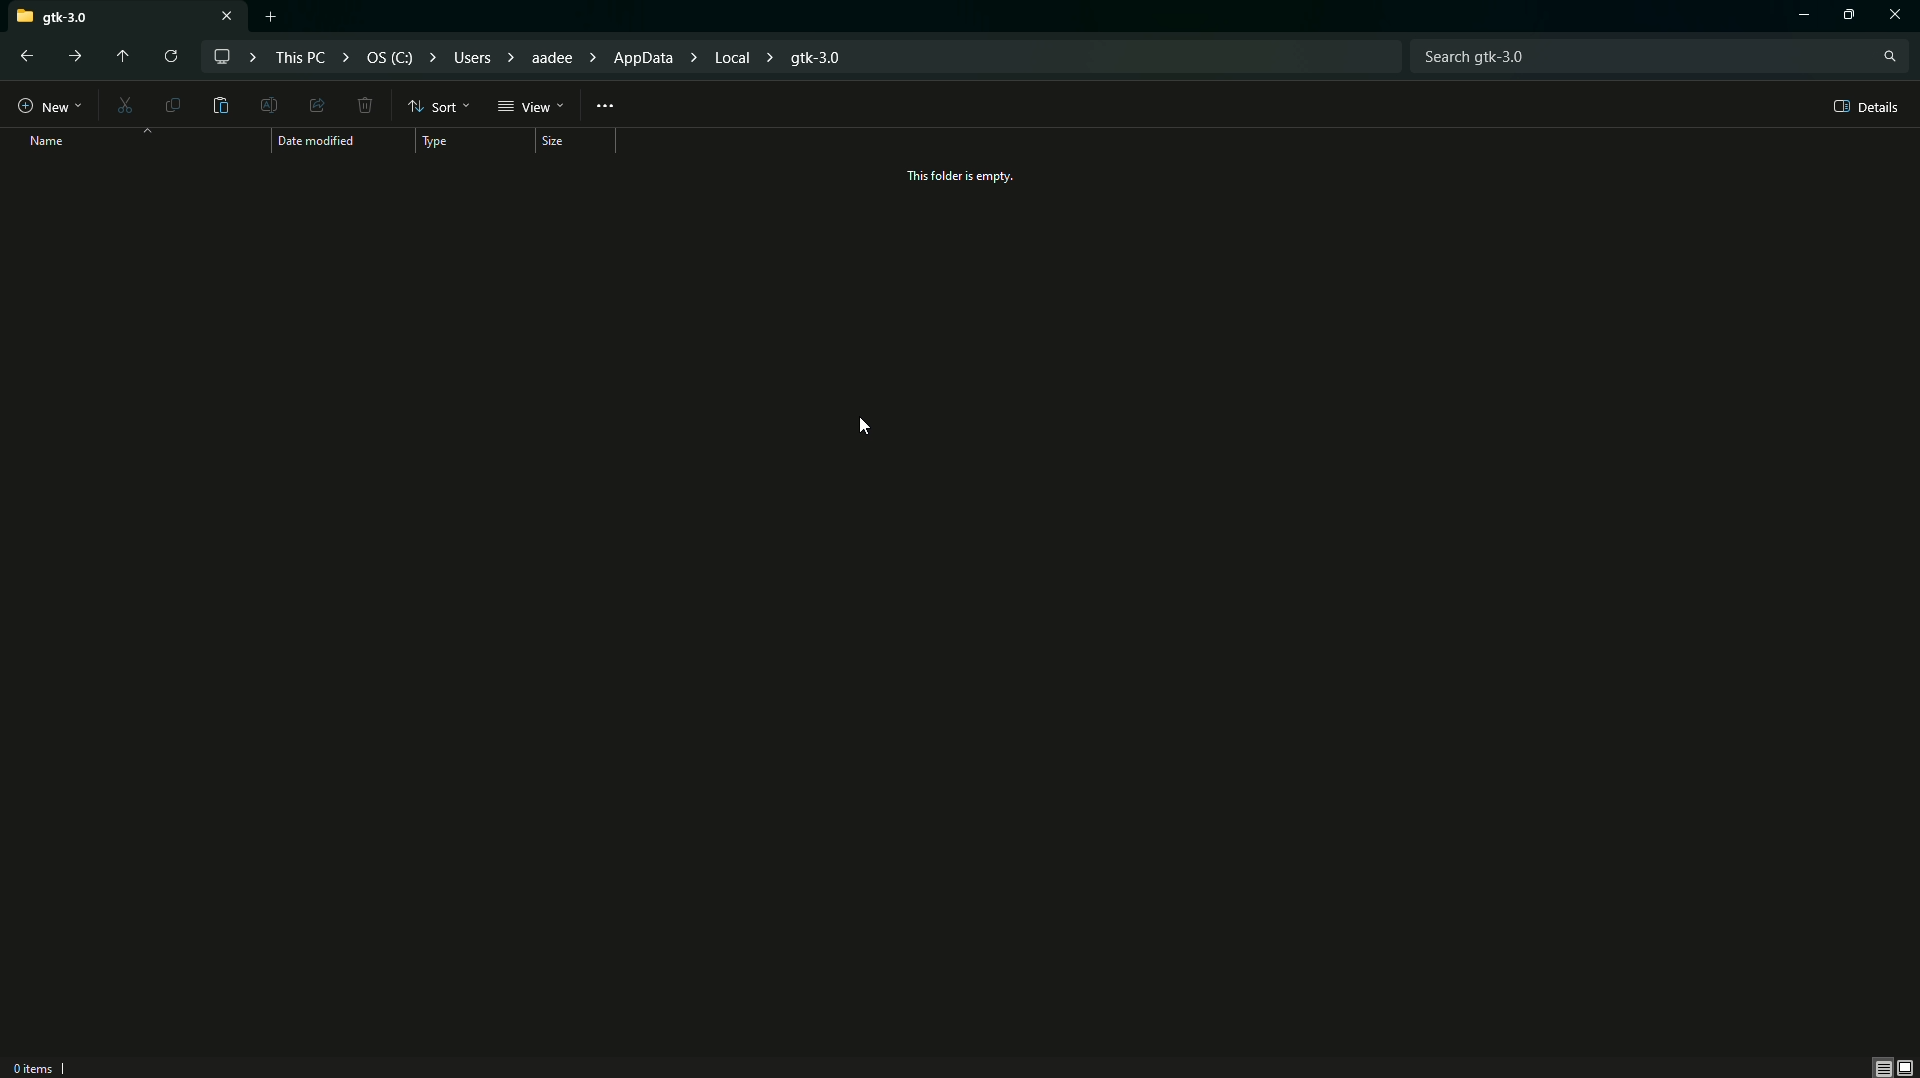 This screenshot has height=1078, width=1920. Describe the element at coordinates (78, 58) in the screenshot. I see `Forward` at that location.